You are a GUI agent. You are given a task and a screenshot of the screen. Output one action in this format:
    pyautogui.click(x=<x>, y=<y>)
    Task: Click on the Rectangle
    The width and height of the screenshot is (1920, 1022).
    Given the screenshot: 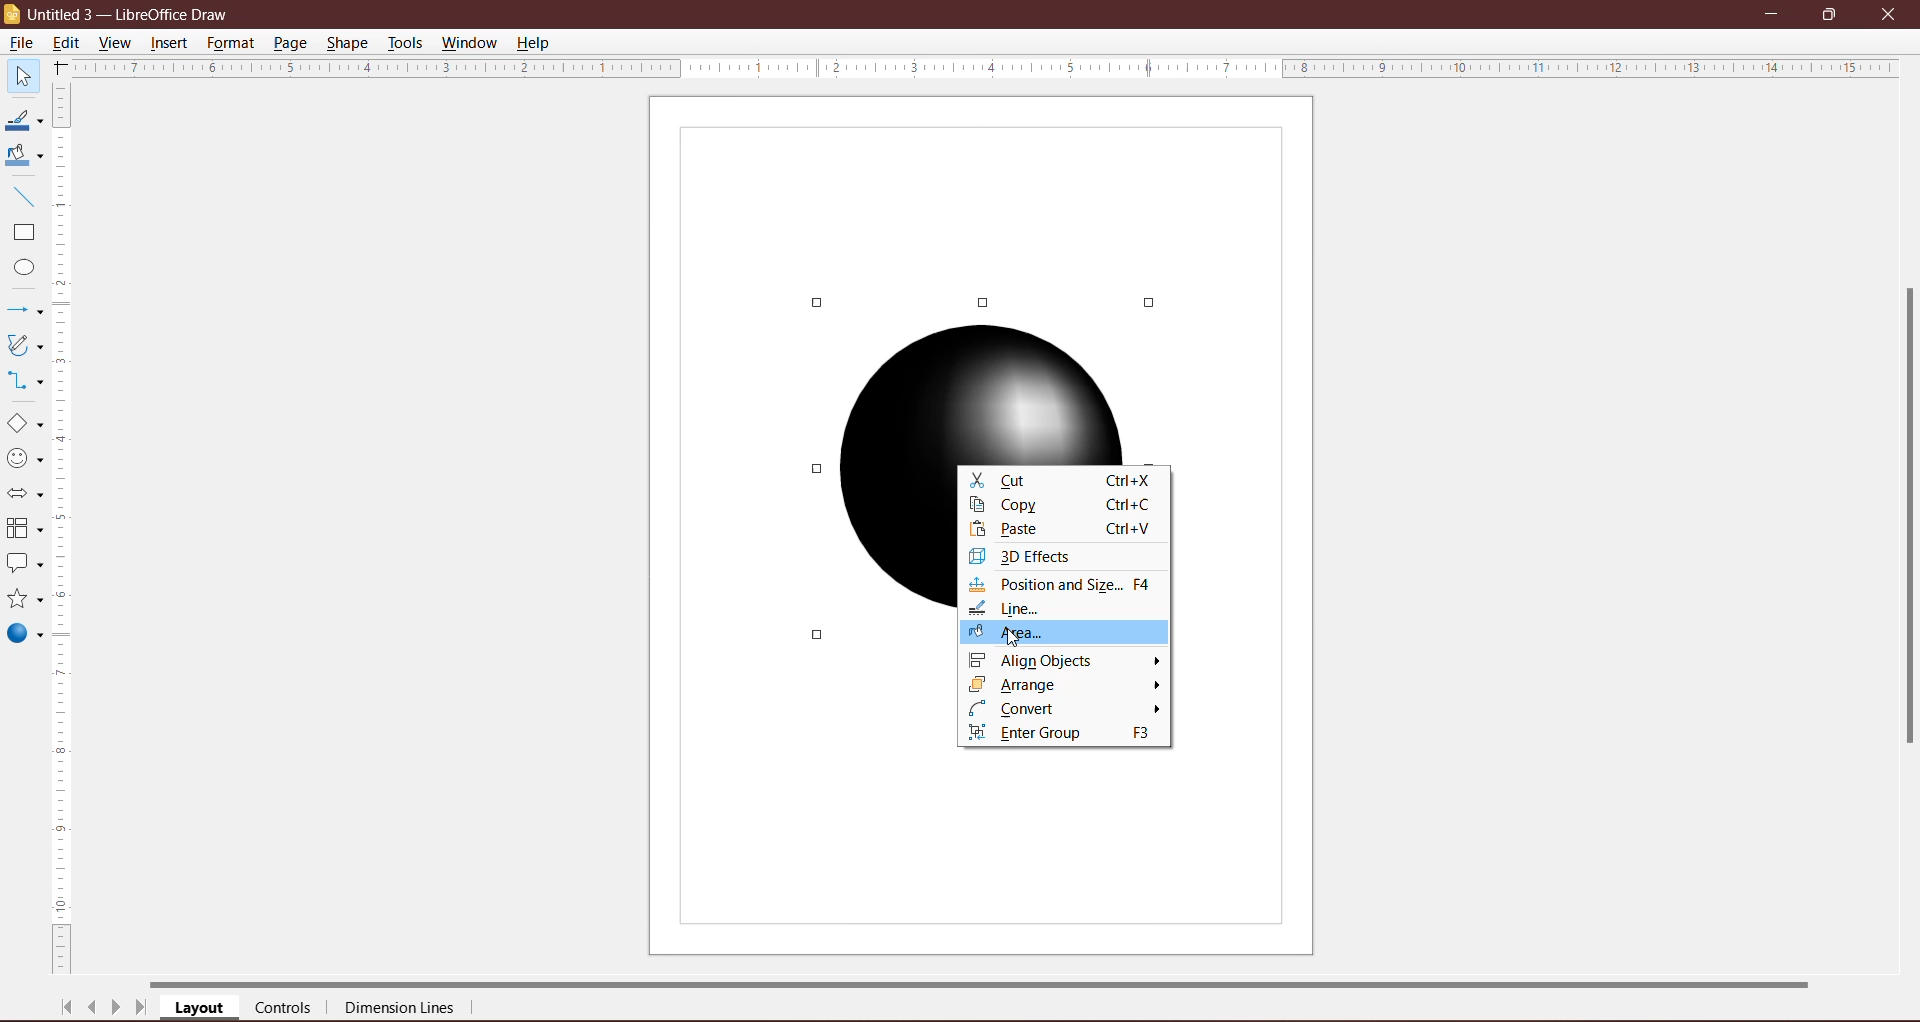 What is the action you would take?
    pyautogui.click(x=22, y=233)
    